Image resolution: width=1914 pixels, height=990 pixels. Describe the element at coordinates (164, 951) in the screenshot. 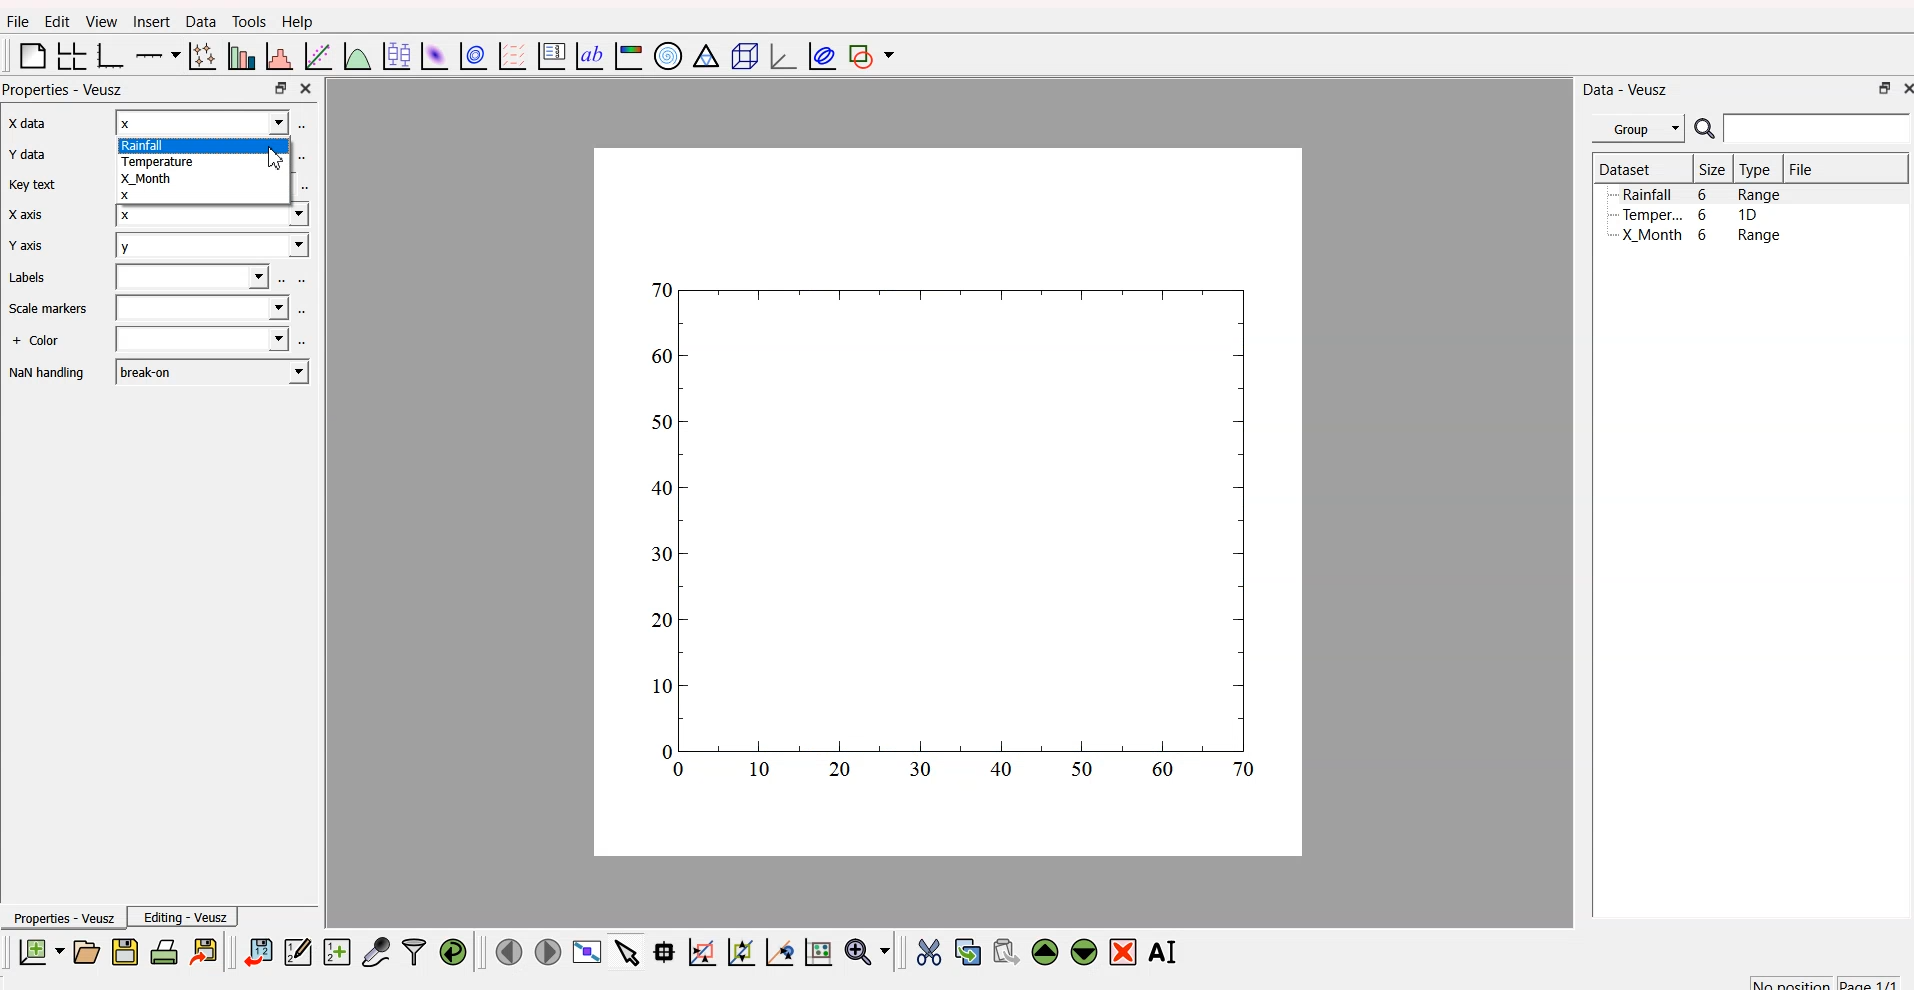

I see `print document` at that location.